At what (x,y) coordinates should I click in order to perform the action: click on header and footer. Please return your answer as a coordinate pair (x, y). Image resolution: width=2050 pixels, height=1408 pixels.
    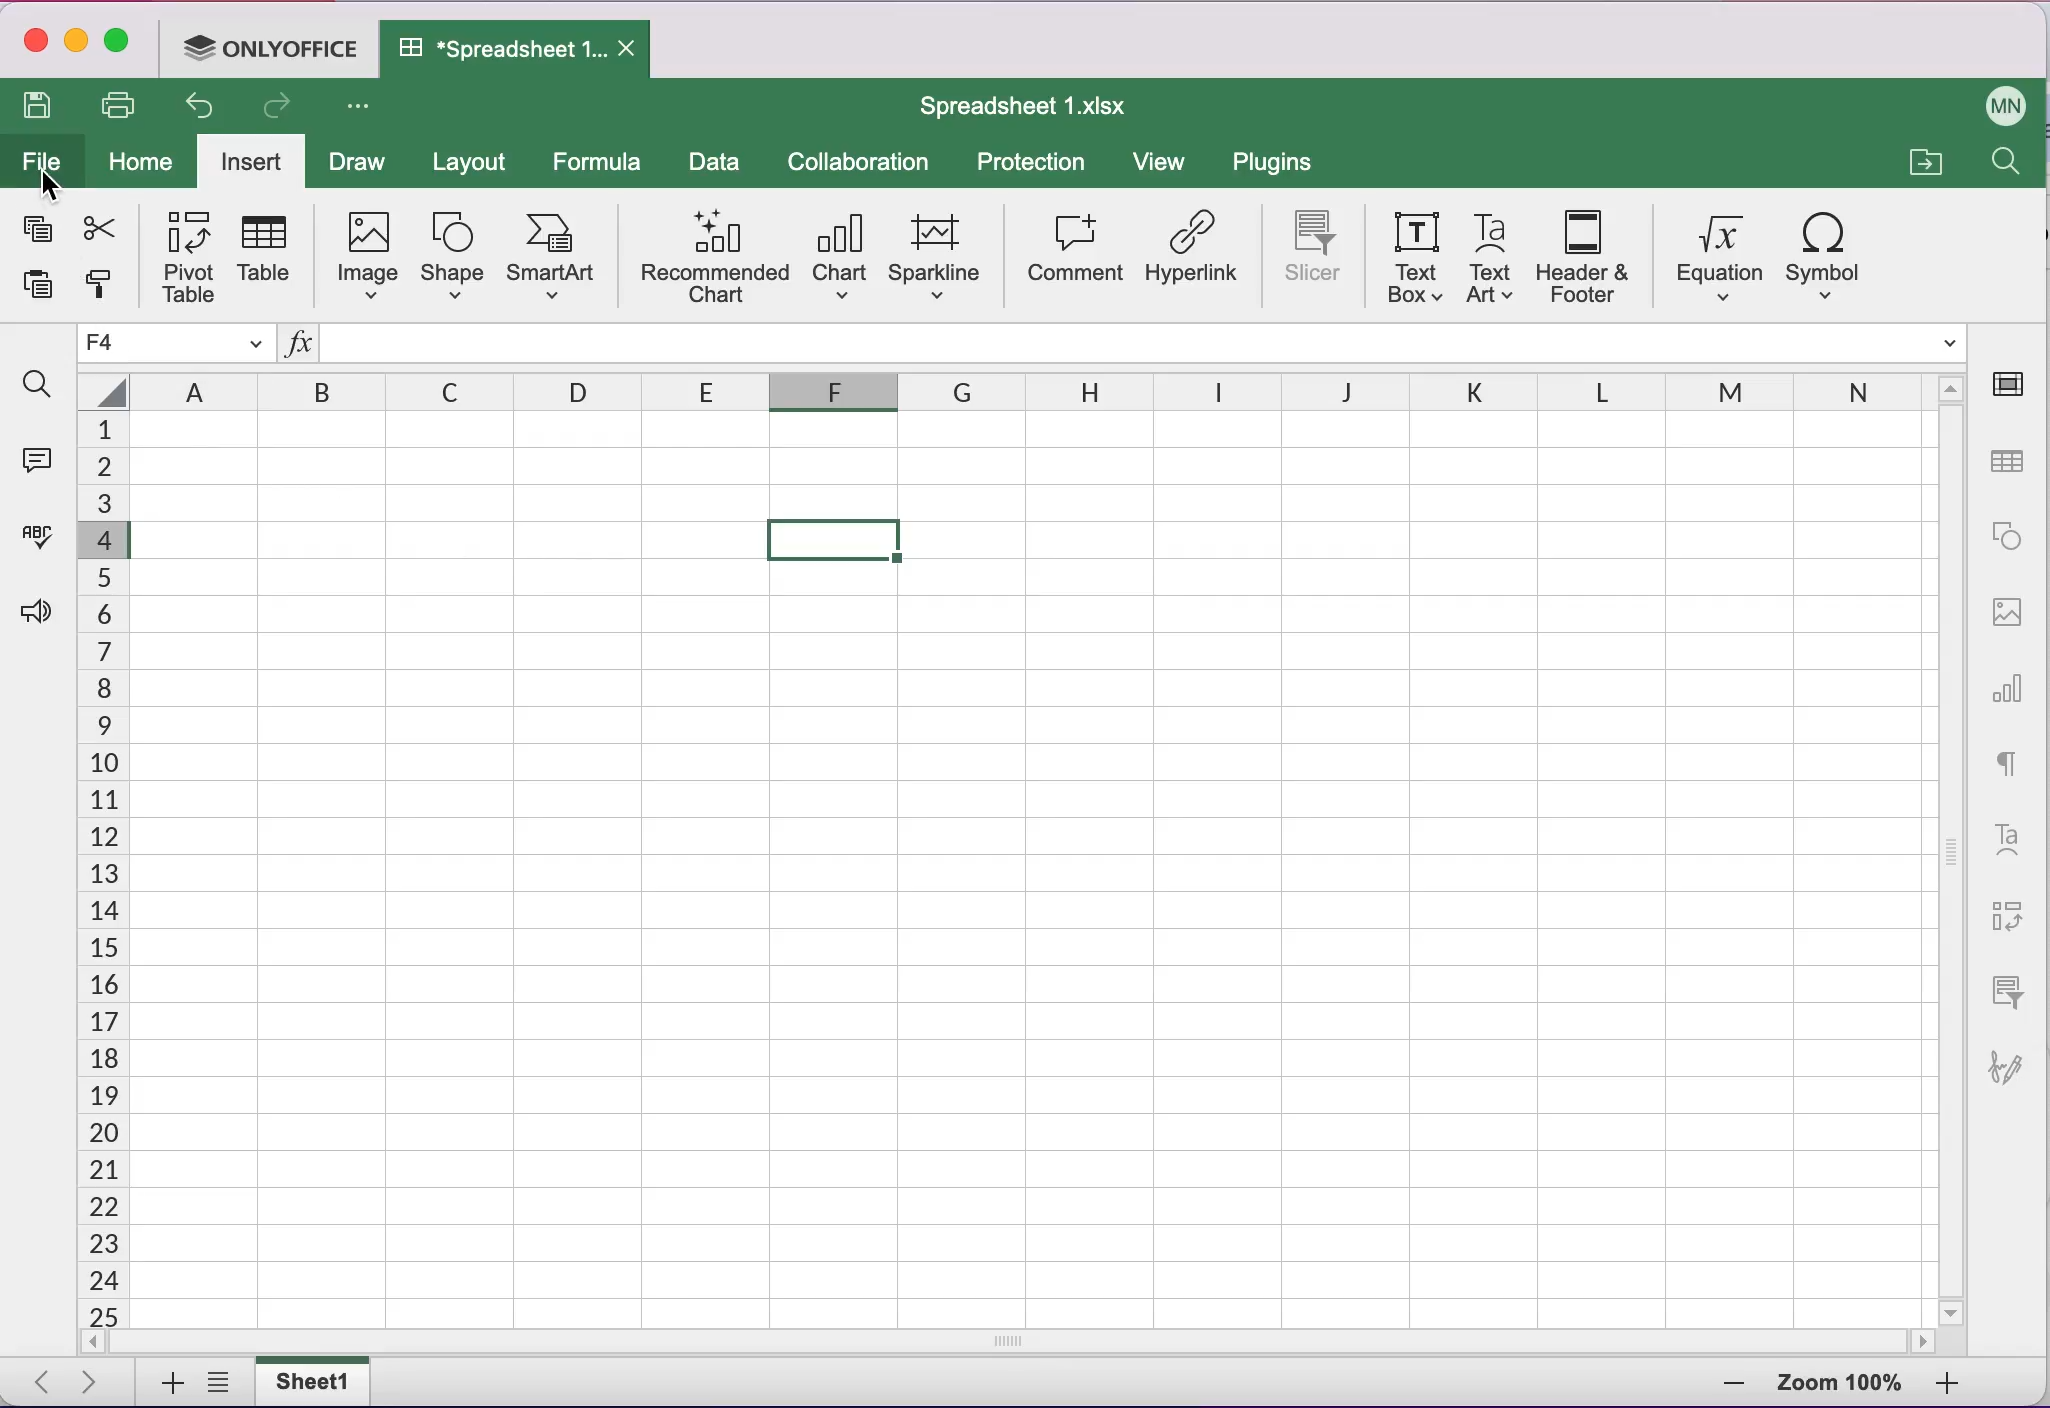
    Looking at the image, I should click on (1580, 257).